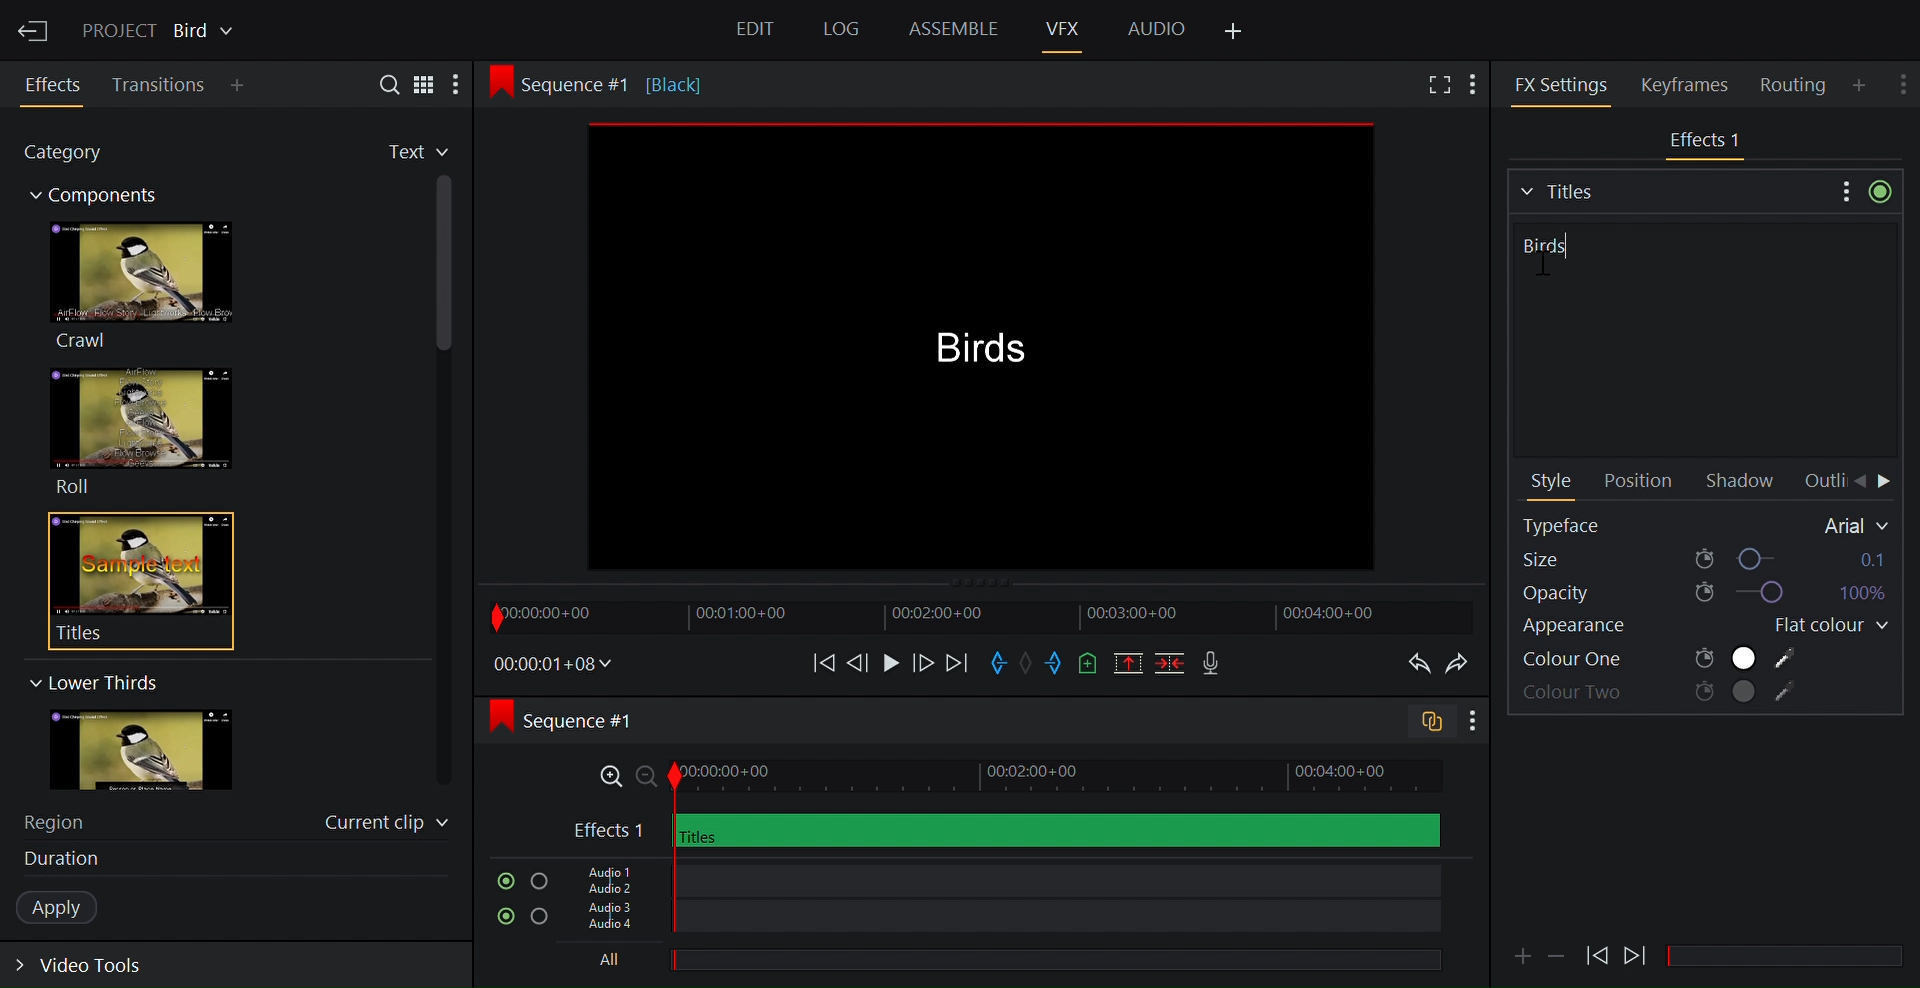 Image resolution: width=1920 pixels, height=988 pixels. Describe the element at coordinates (539, 882) in the screenshot. I see `Solo this track` at that location.